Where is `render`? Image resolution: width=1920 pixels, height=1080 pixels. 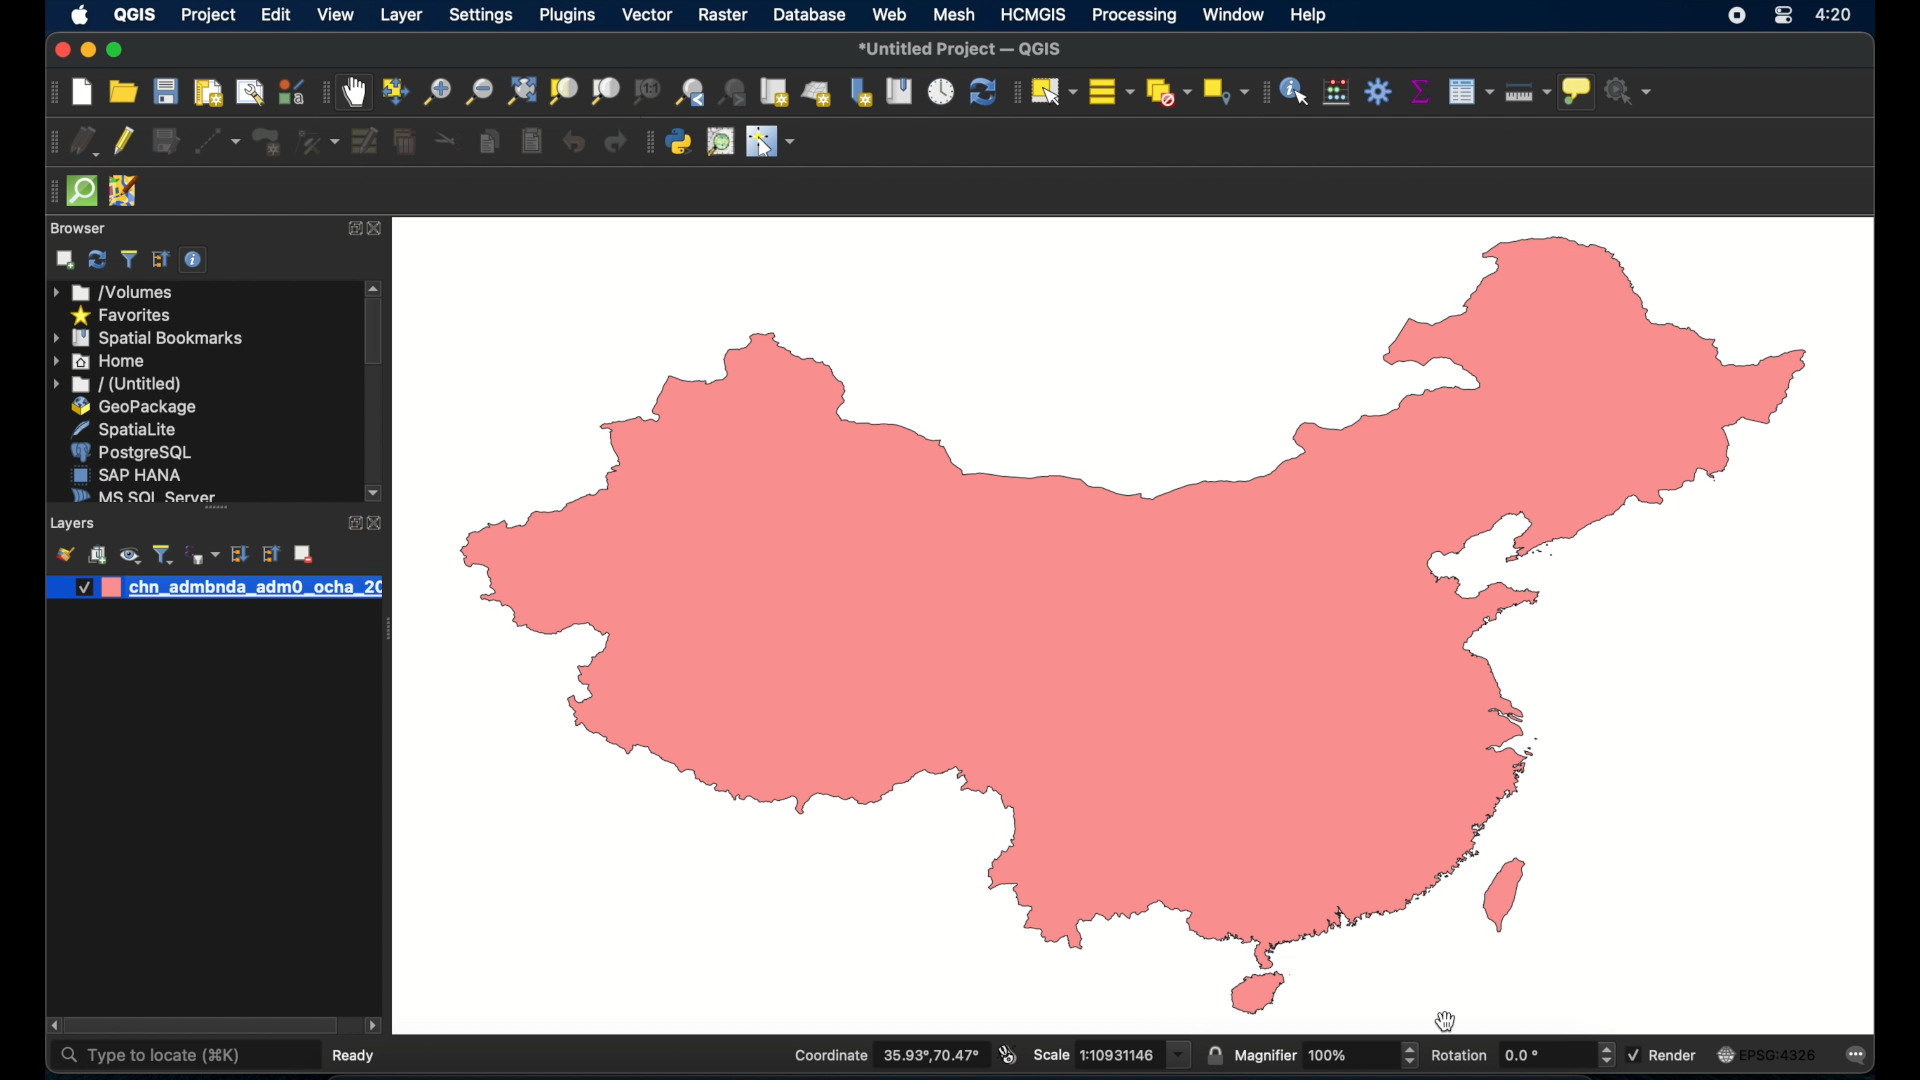 render is located at coordinates (1662, 1053).